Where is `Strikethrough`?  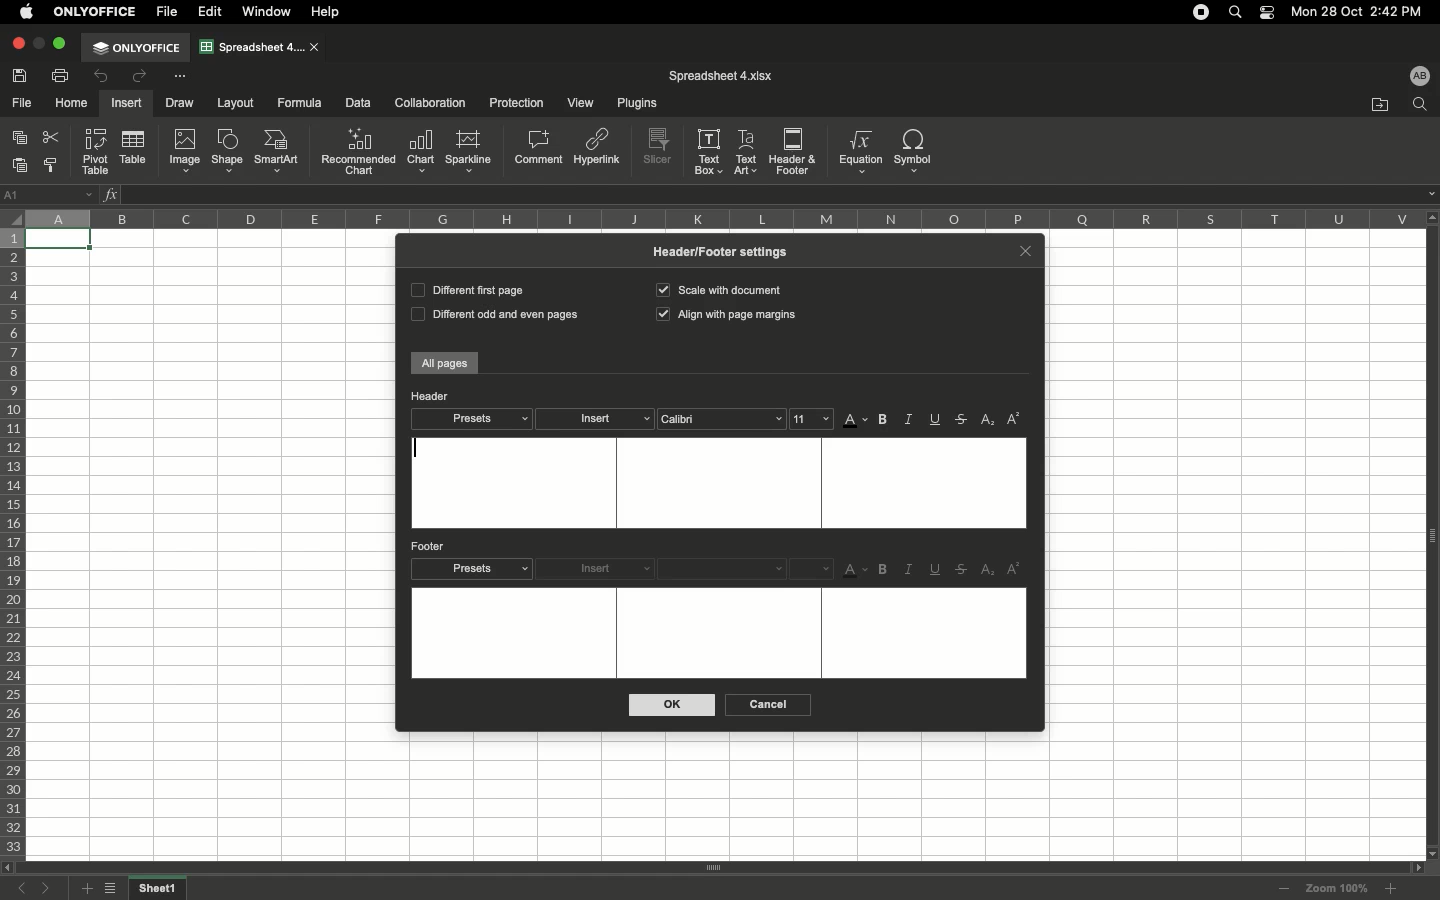
Strikethrough is located at coordinates (964, 419).